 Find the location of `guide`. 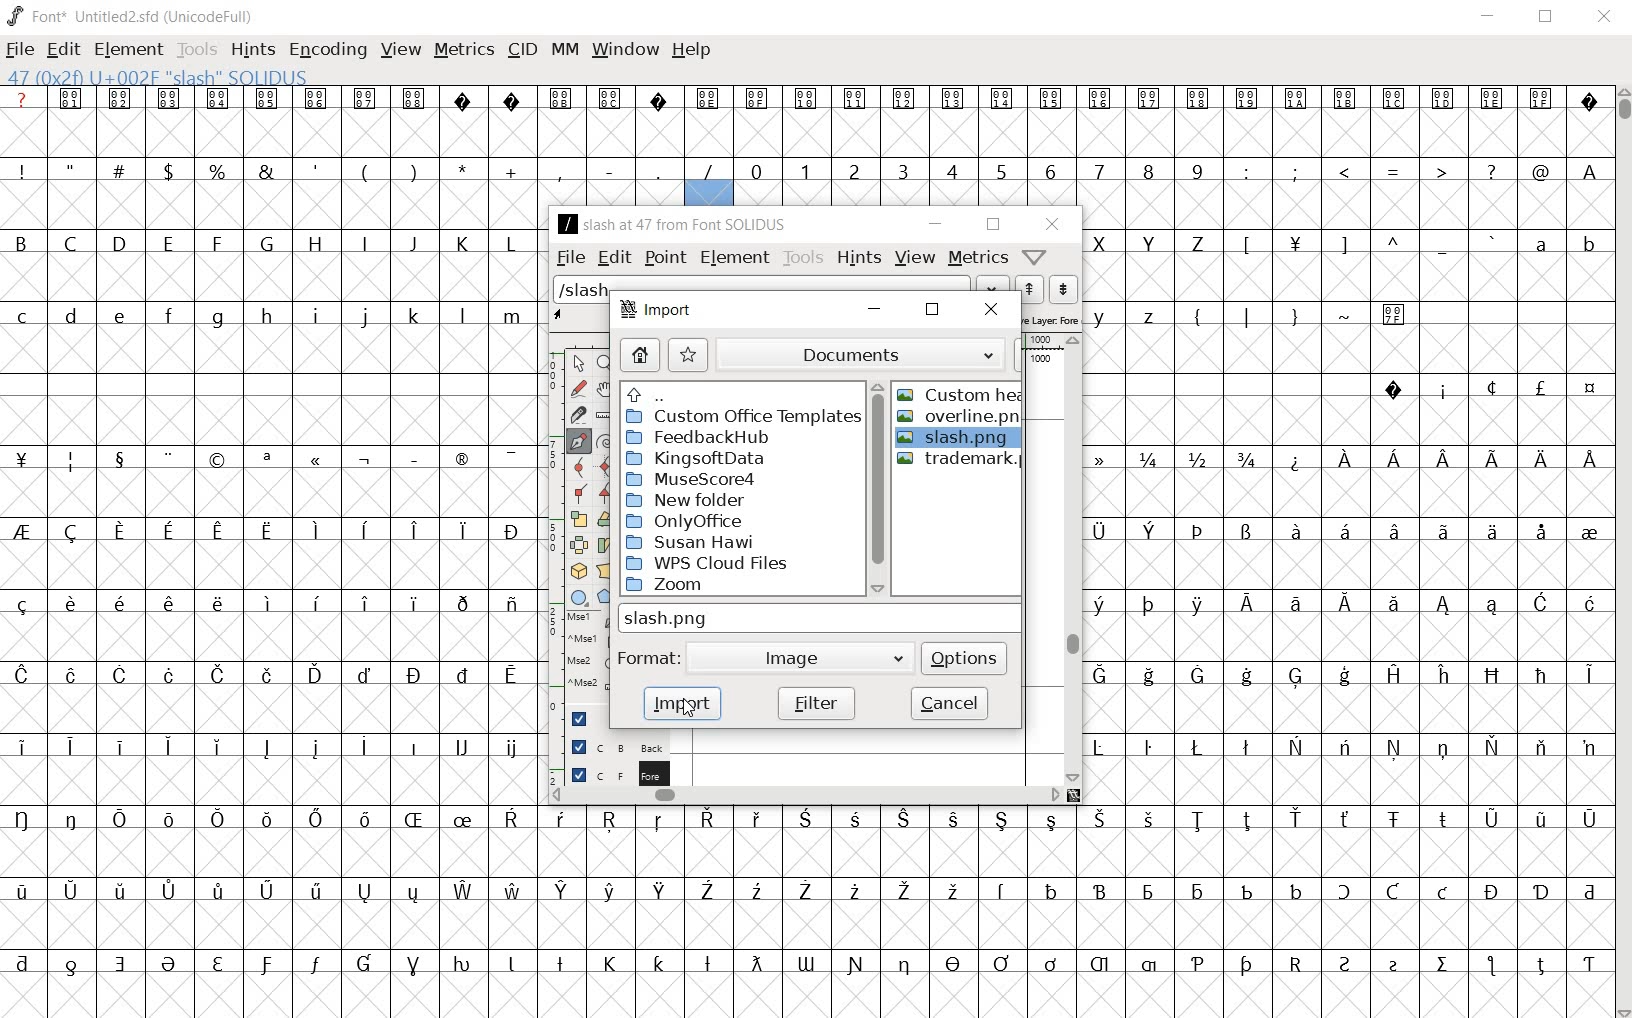

guide is located at coordinates (579, 716).